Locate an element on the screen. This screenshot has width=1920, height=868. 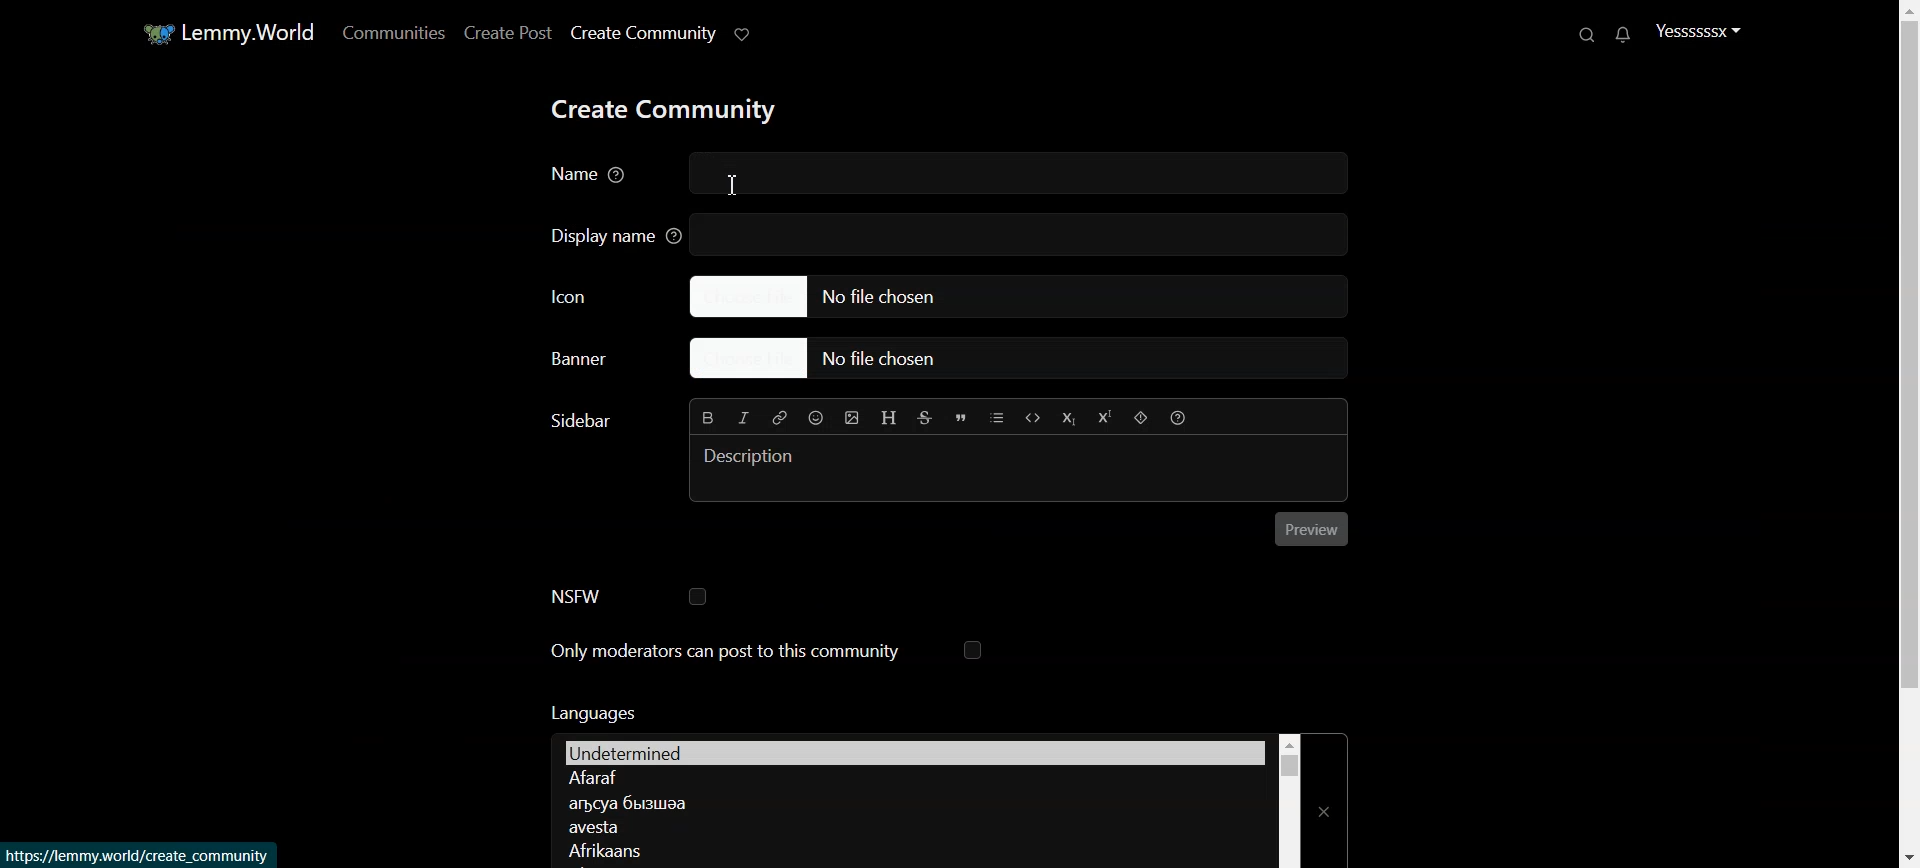
Bold is located at coordinates (709, 416).